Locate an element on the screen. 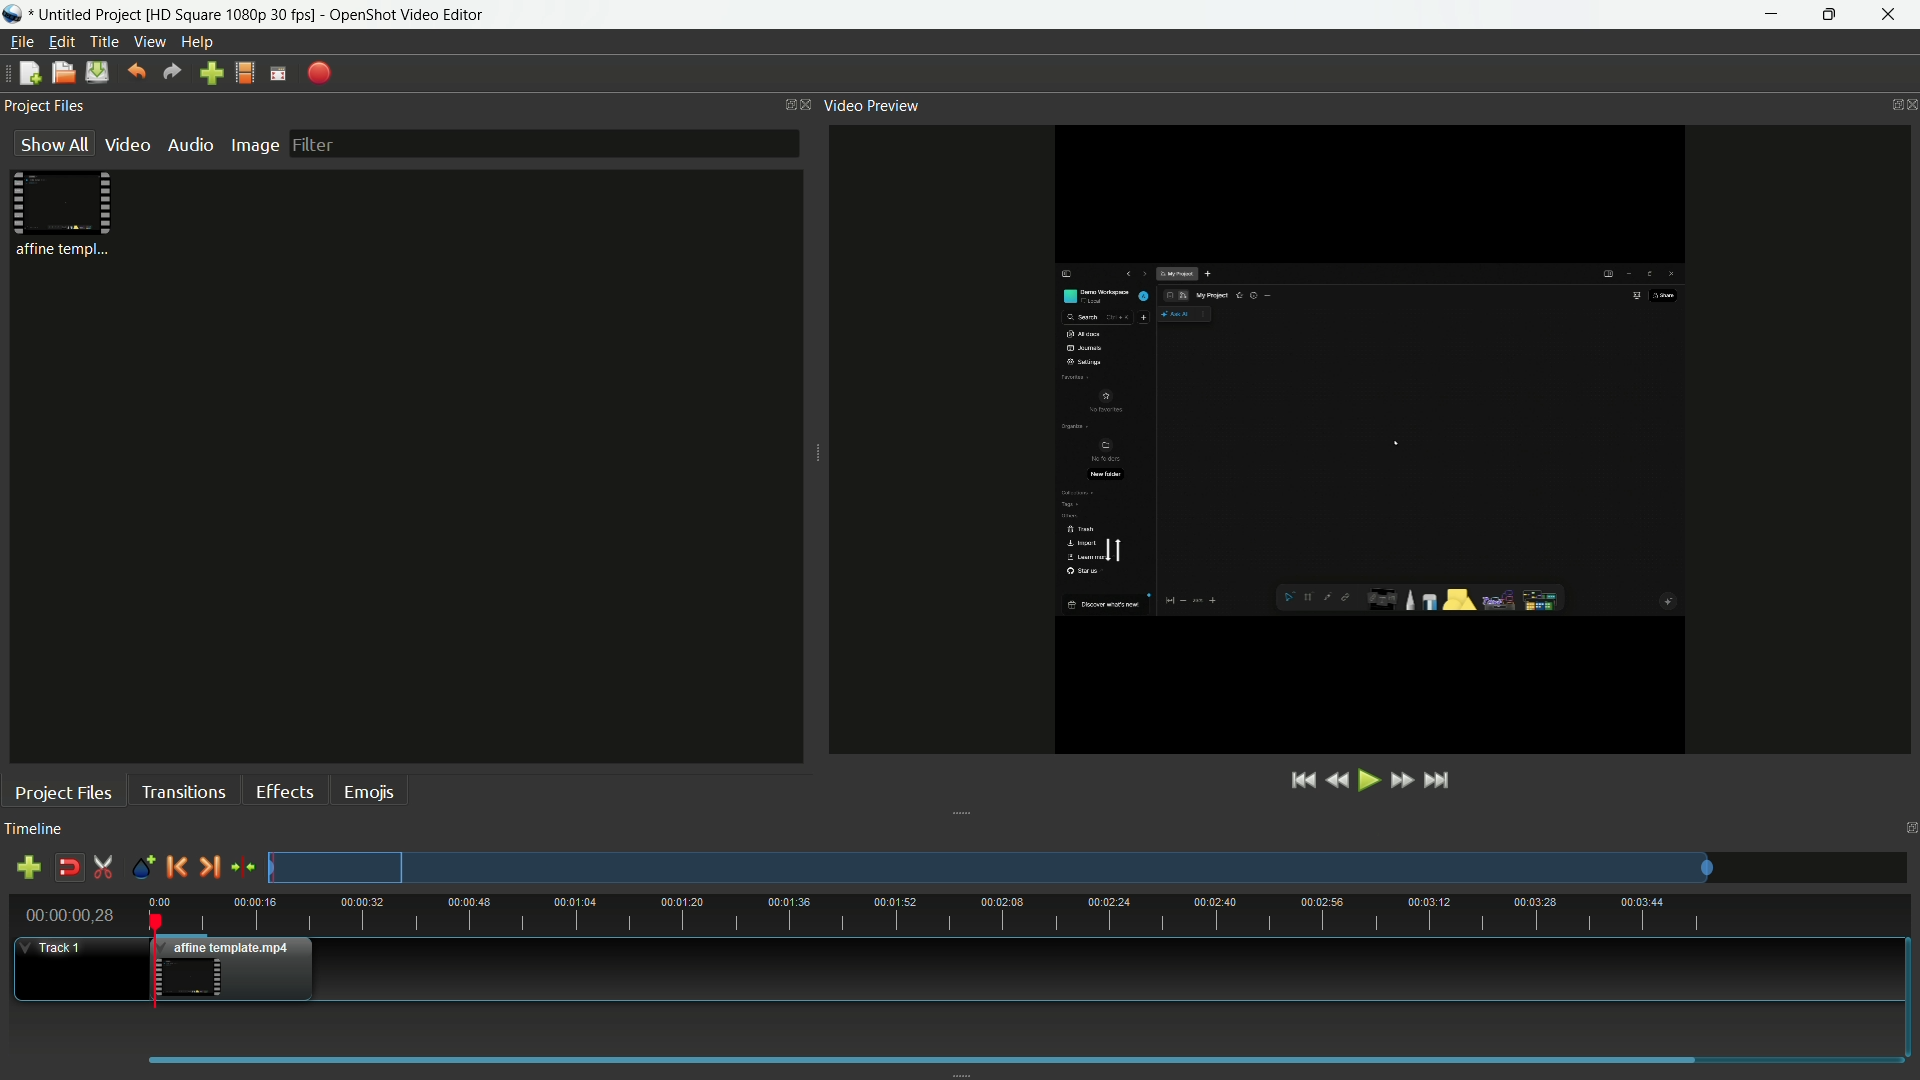 The height and width of the screenshot is (1080, 1920). video preview is located at coordinates (873, 106).